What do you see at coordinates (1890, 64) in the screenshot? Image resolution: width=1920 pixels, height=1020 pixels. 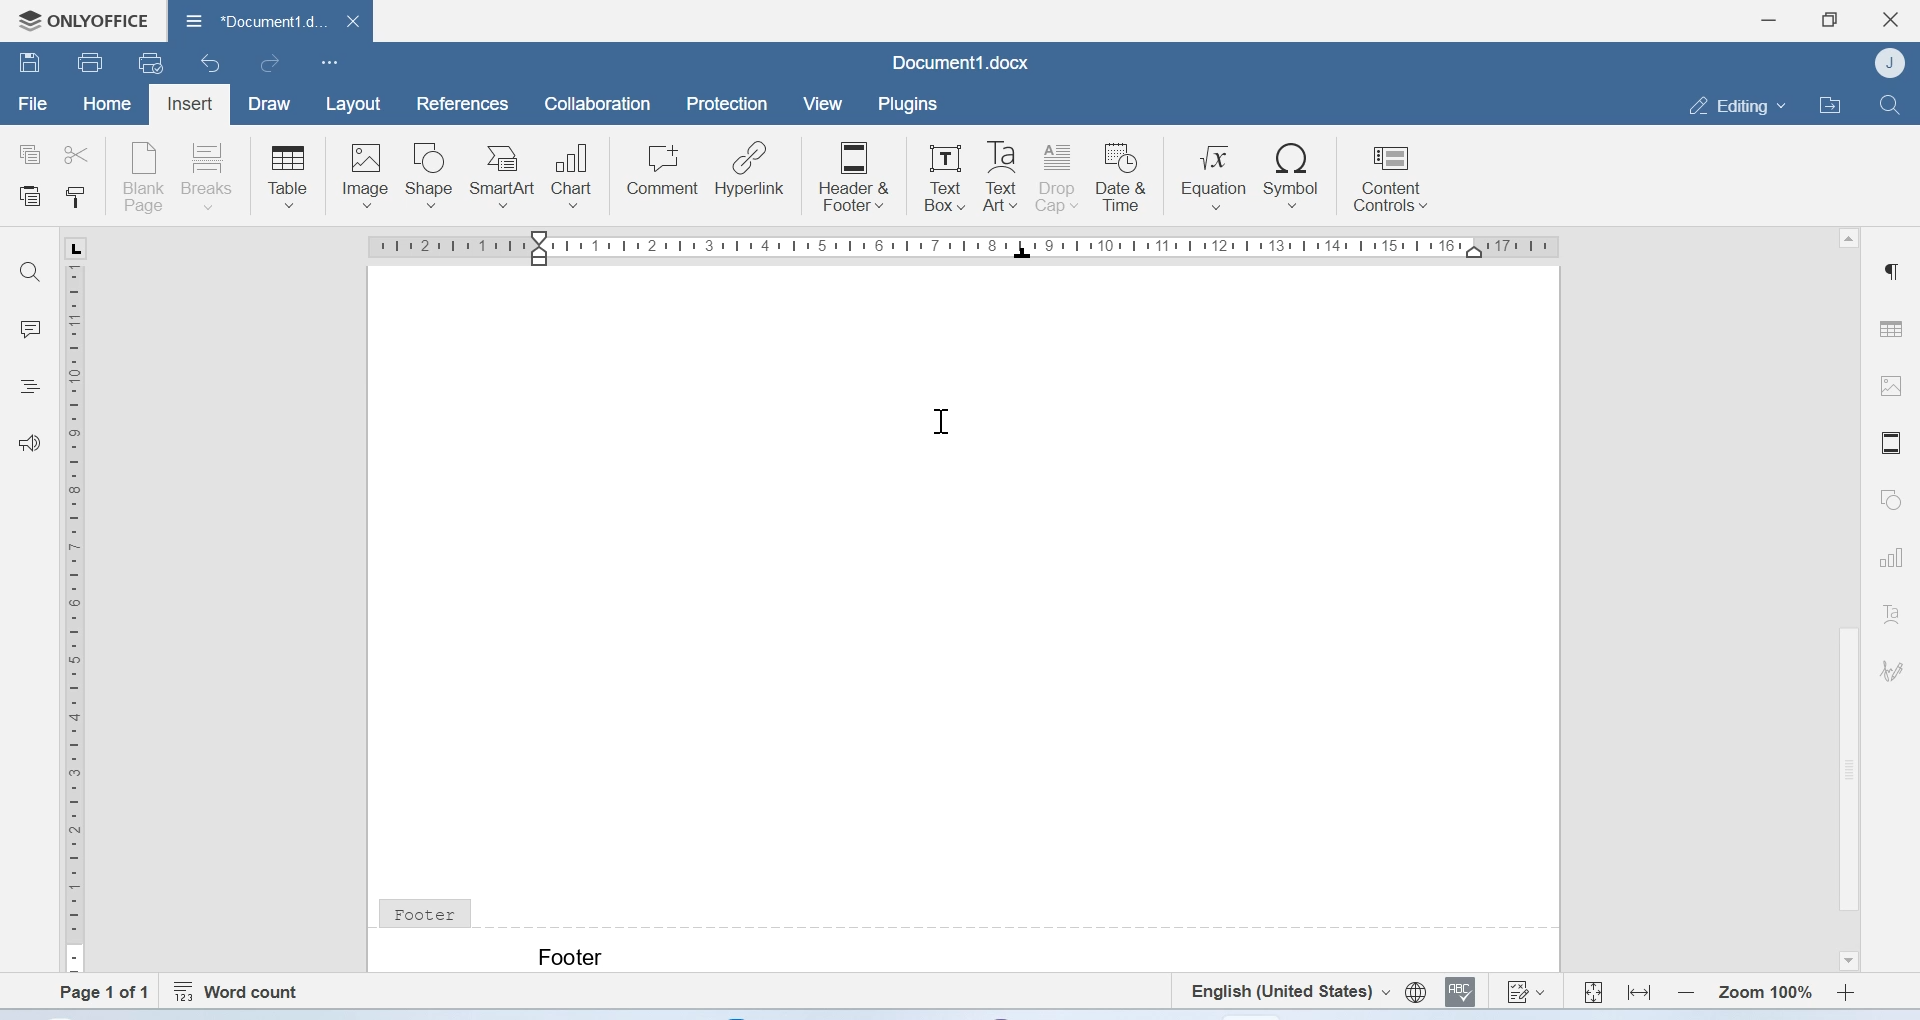 I see `Account` at bounding box center [1890, 64].